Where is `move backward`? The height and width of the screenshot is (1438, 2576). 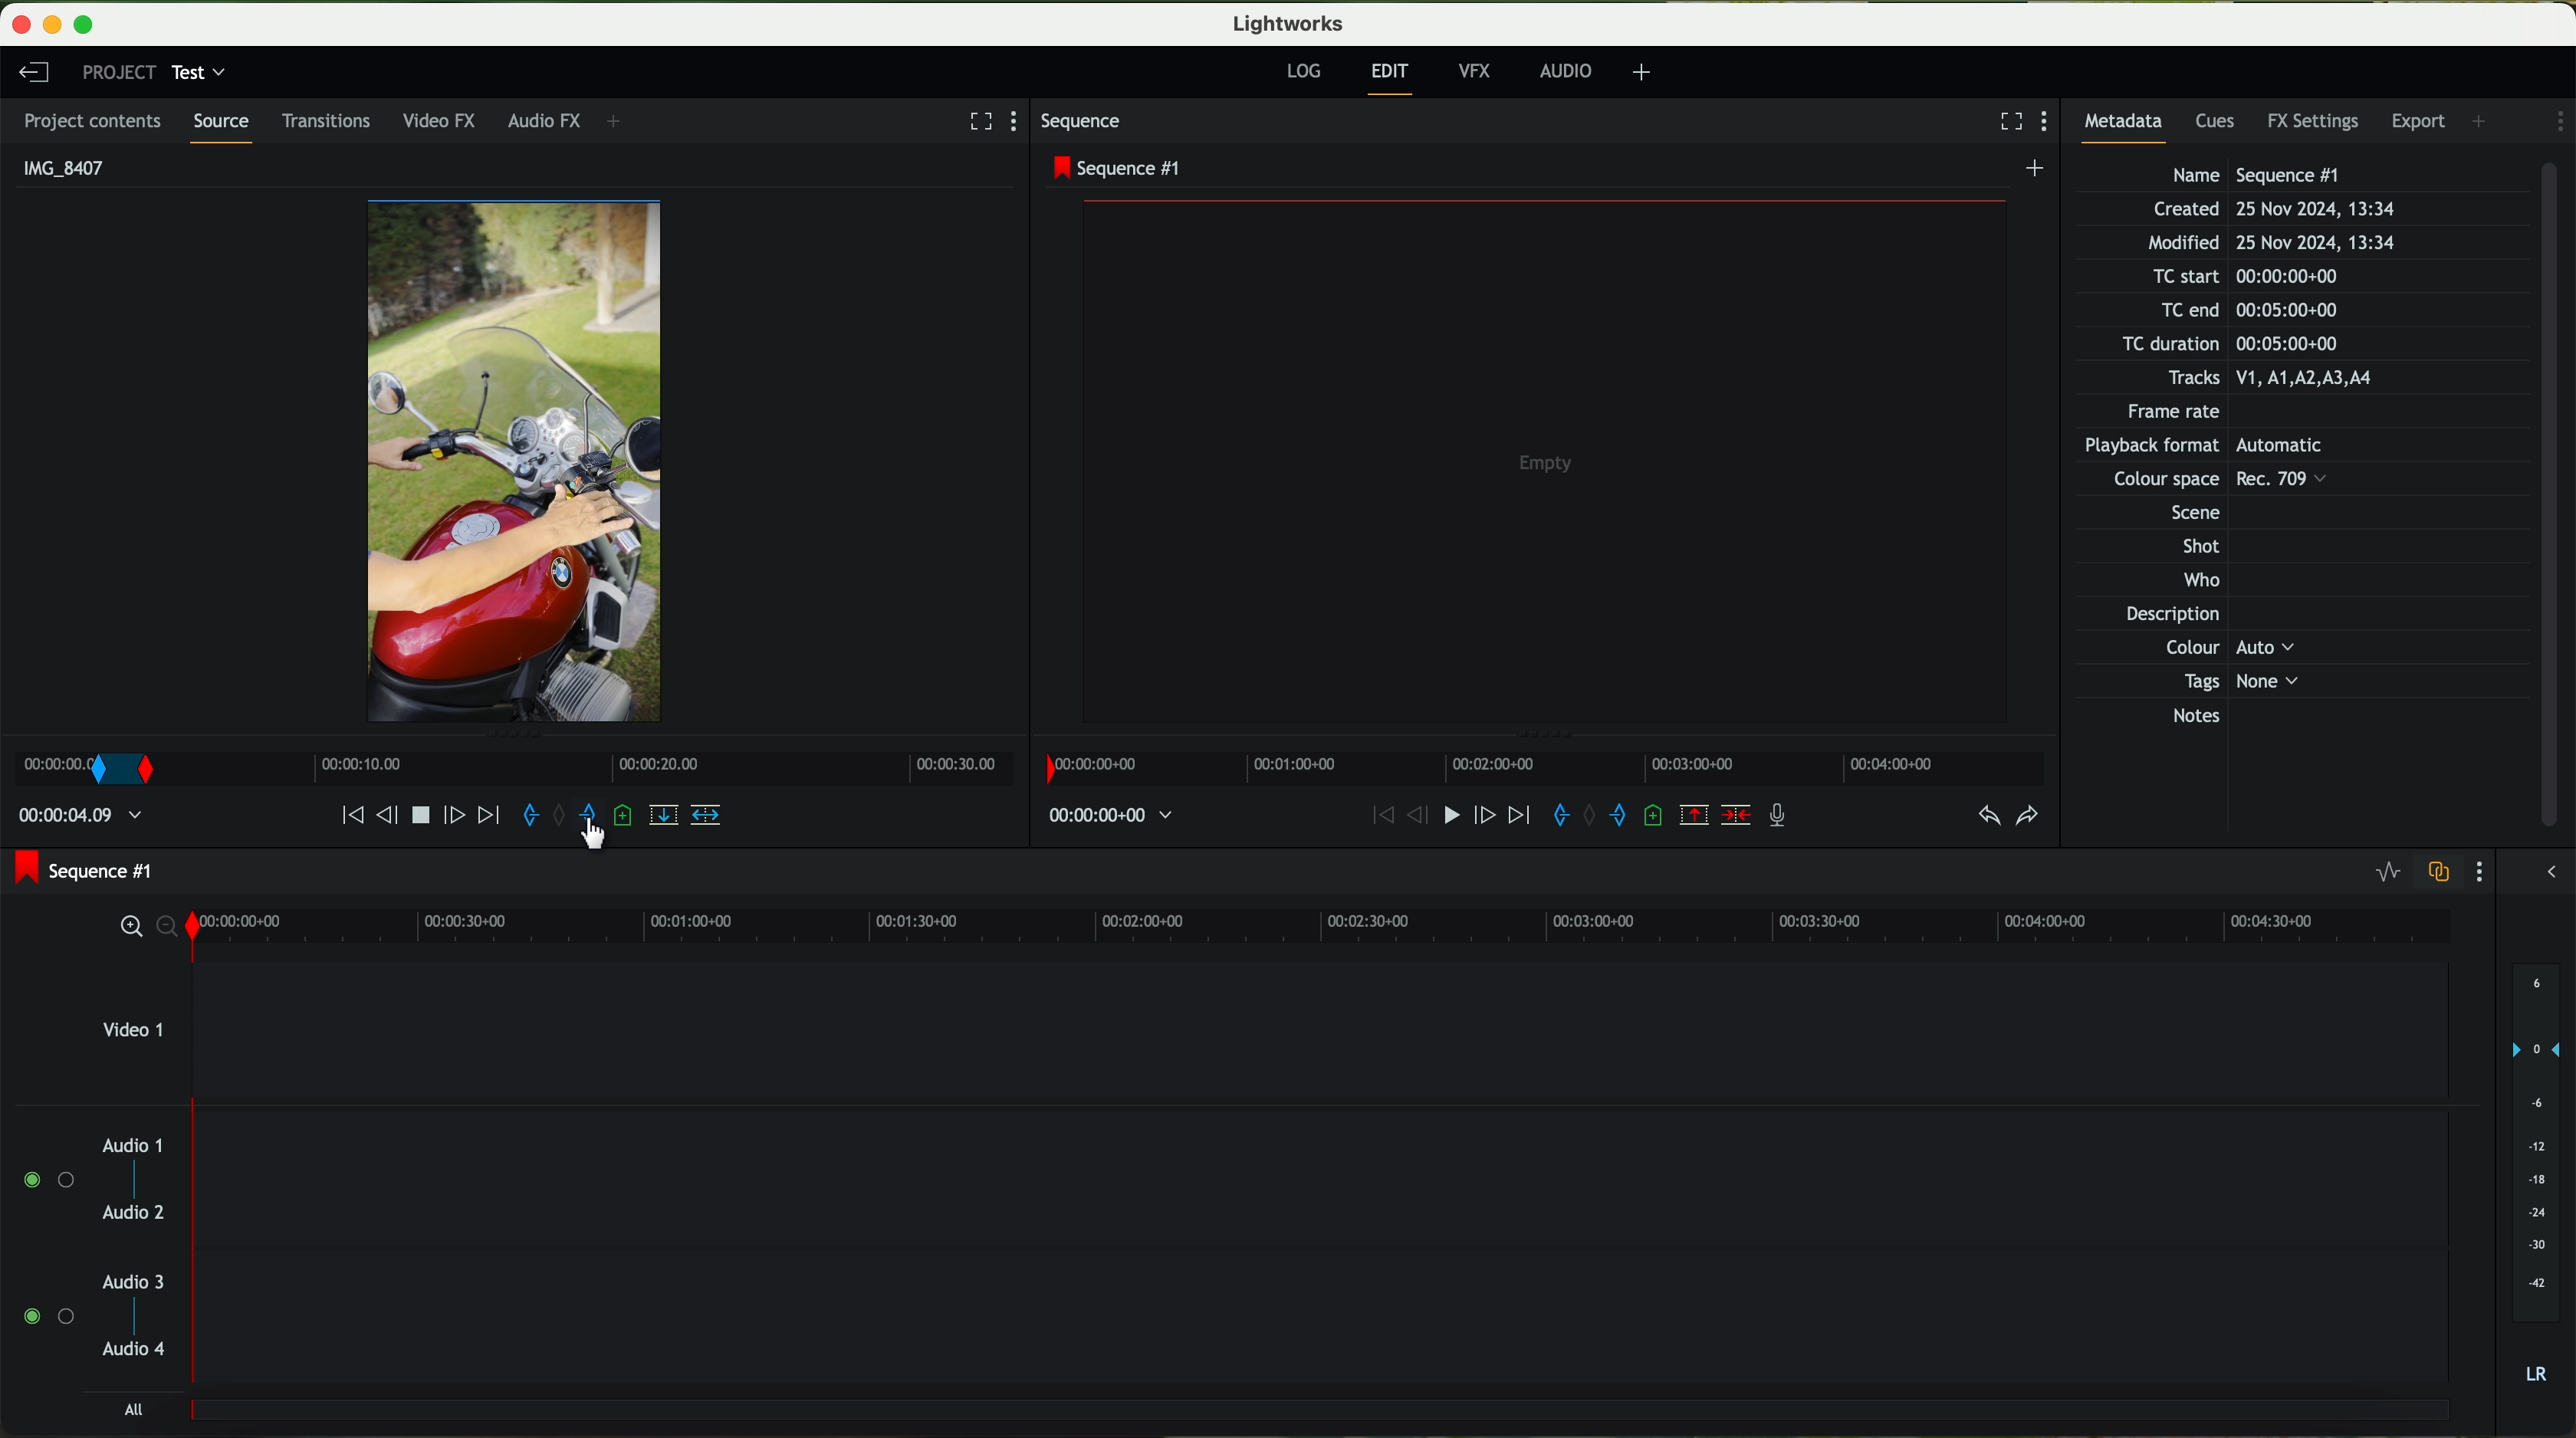
move backward is located at coordinates (1370, 816).